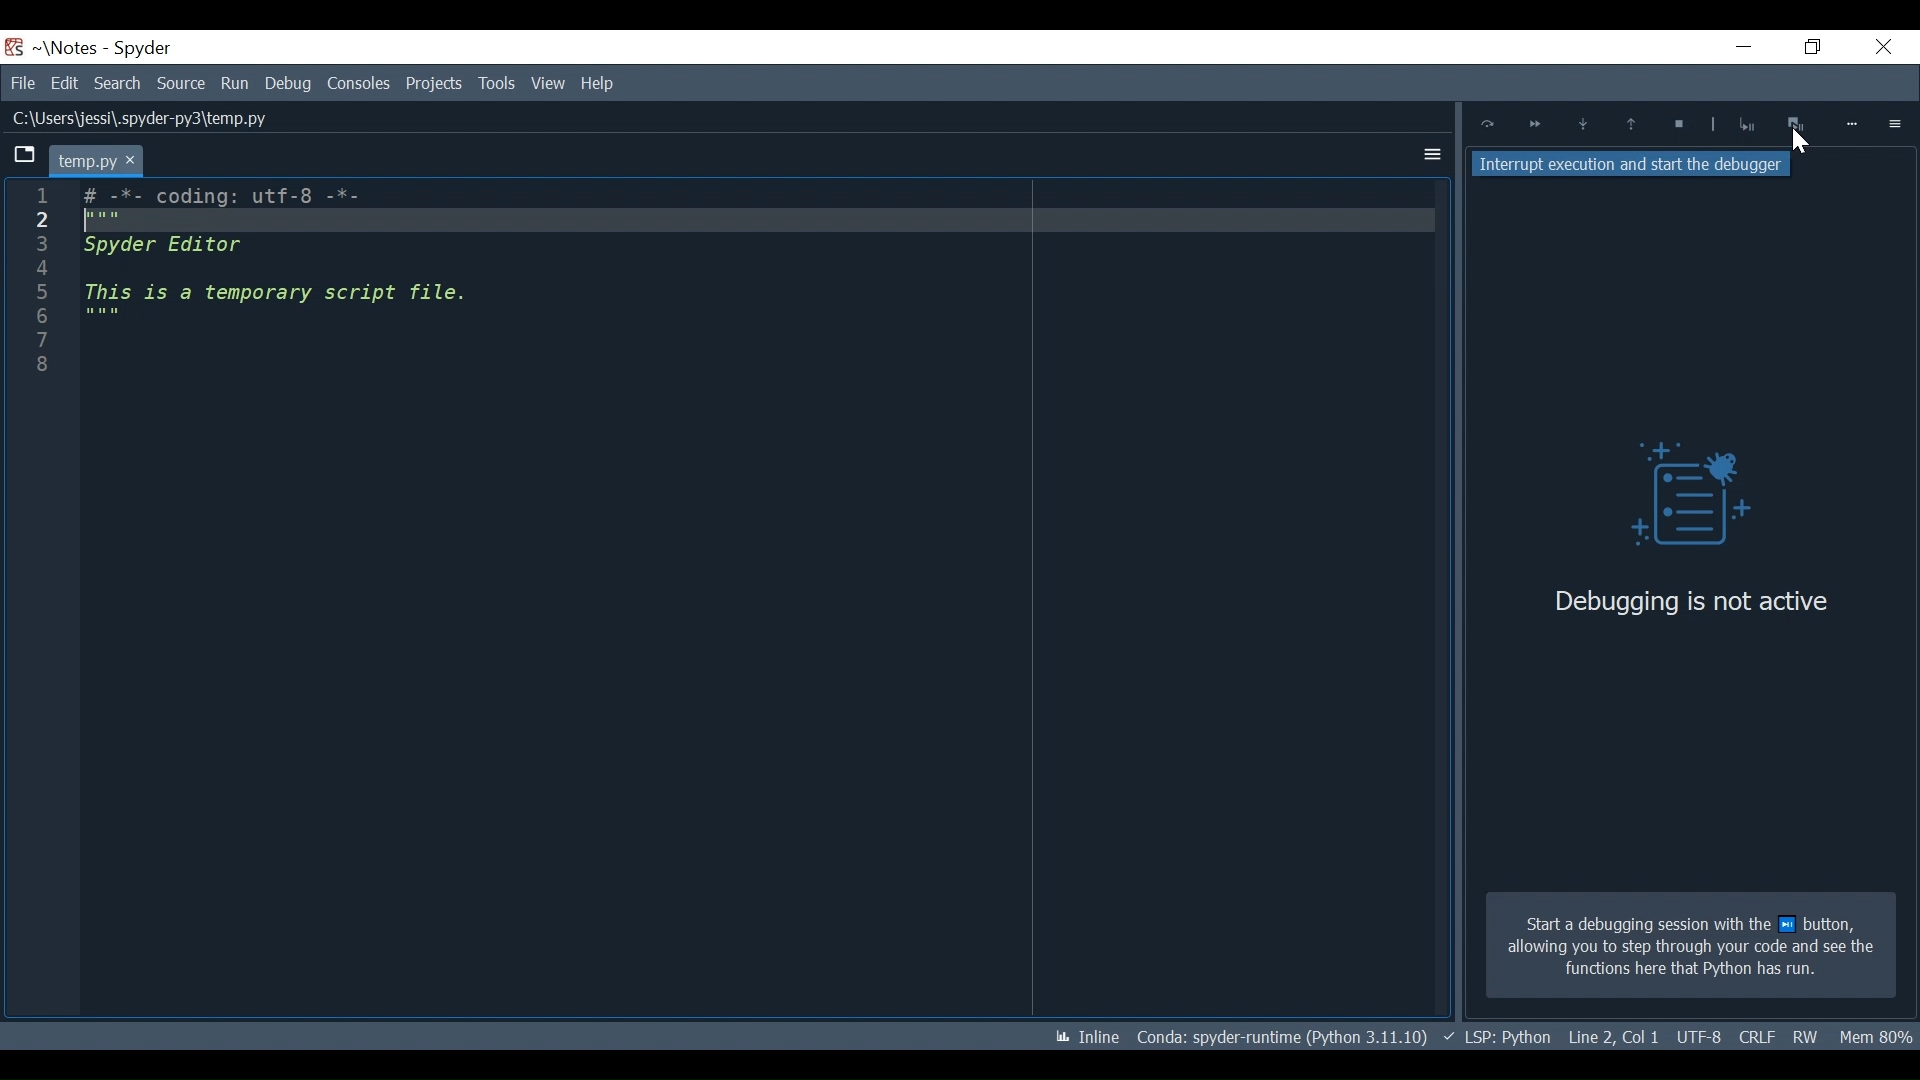  What do you see at coordinates (1794, 123) in the screenshot?
I see `Interrupt execution and start the debugger` at bounding box center [1794, 123].